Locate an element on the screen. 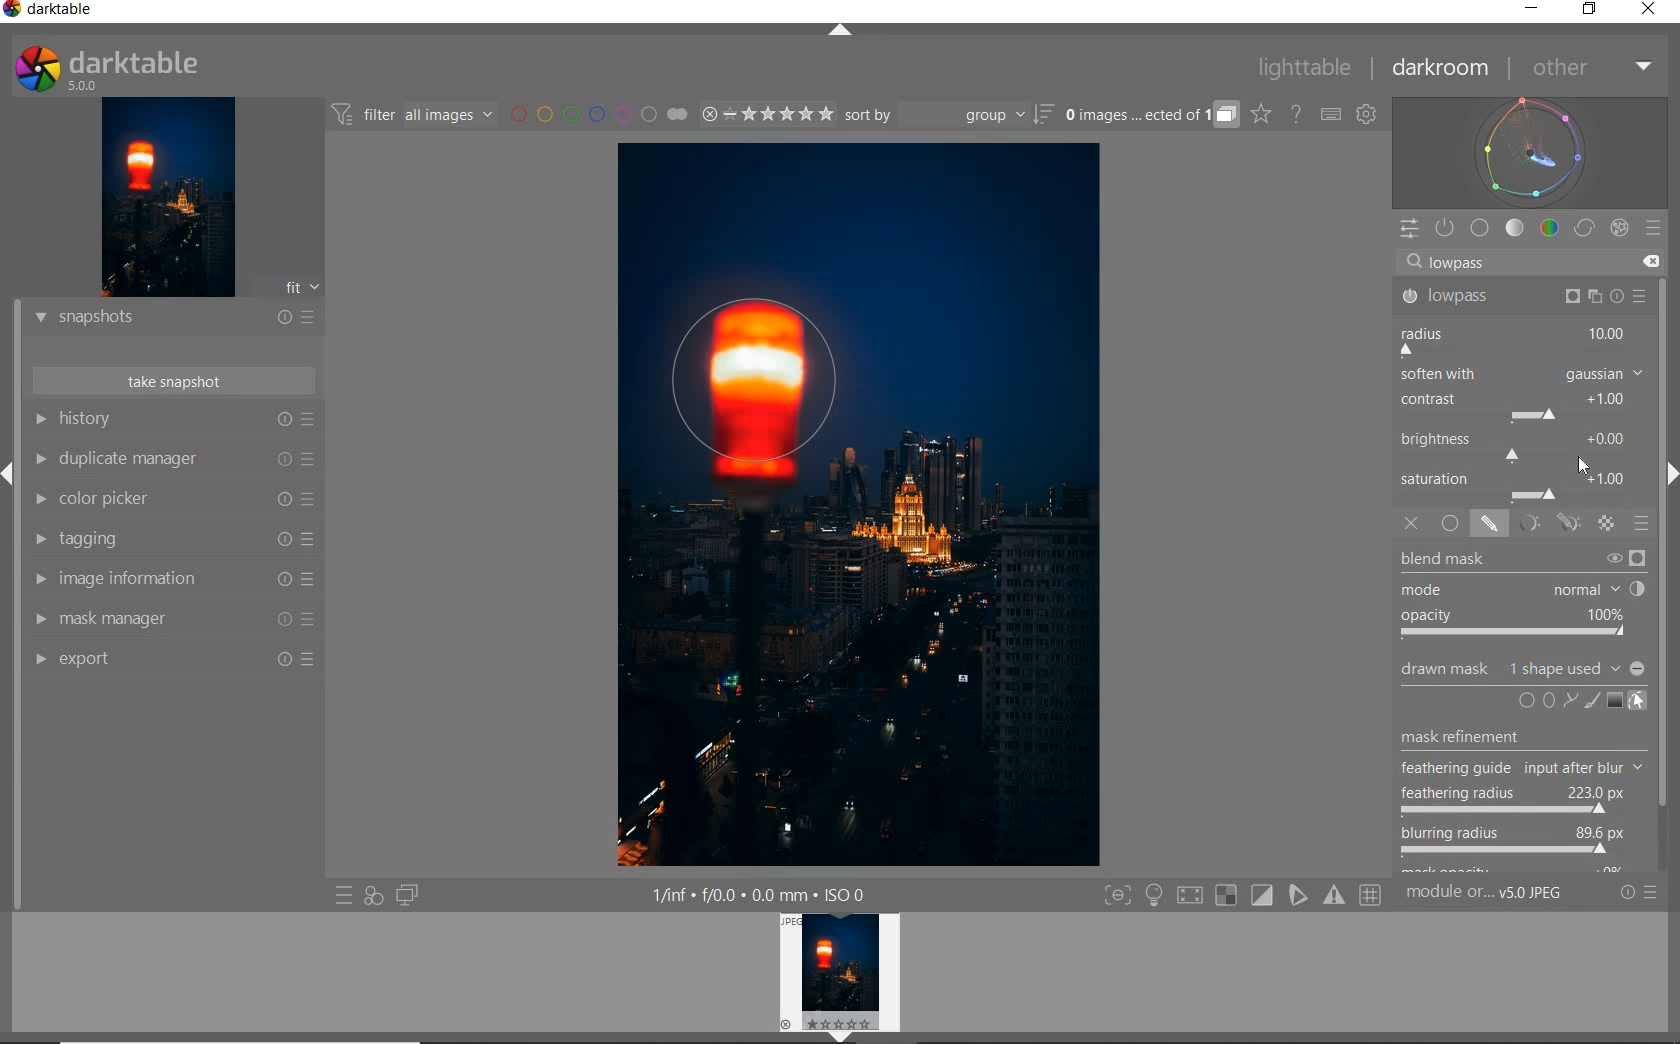 This screenshot has width=1680, height=1044. EXPAND/COLLAPSE is located at coordinates (10, 470).